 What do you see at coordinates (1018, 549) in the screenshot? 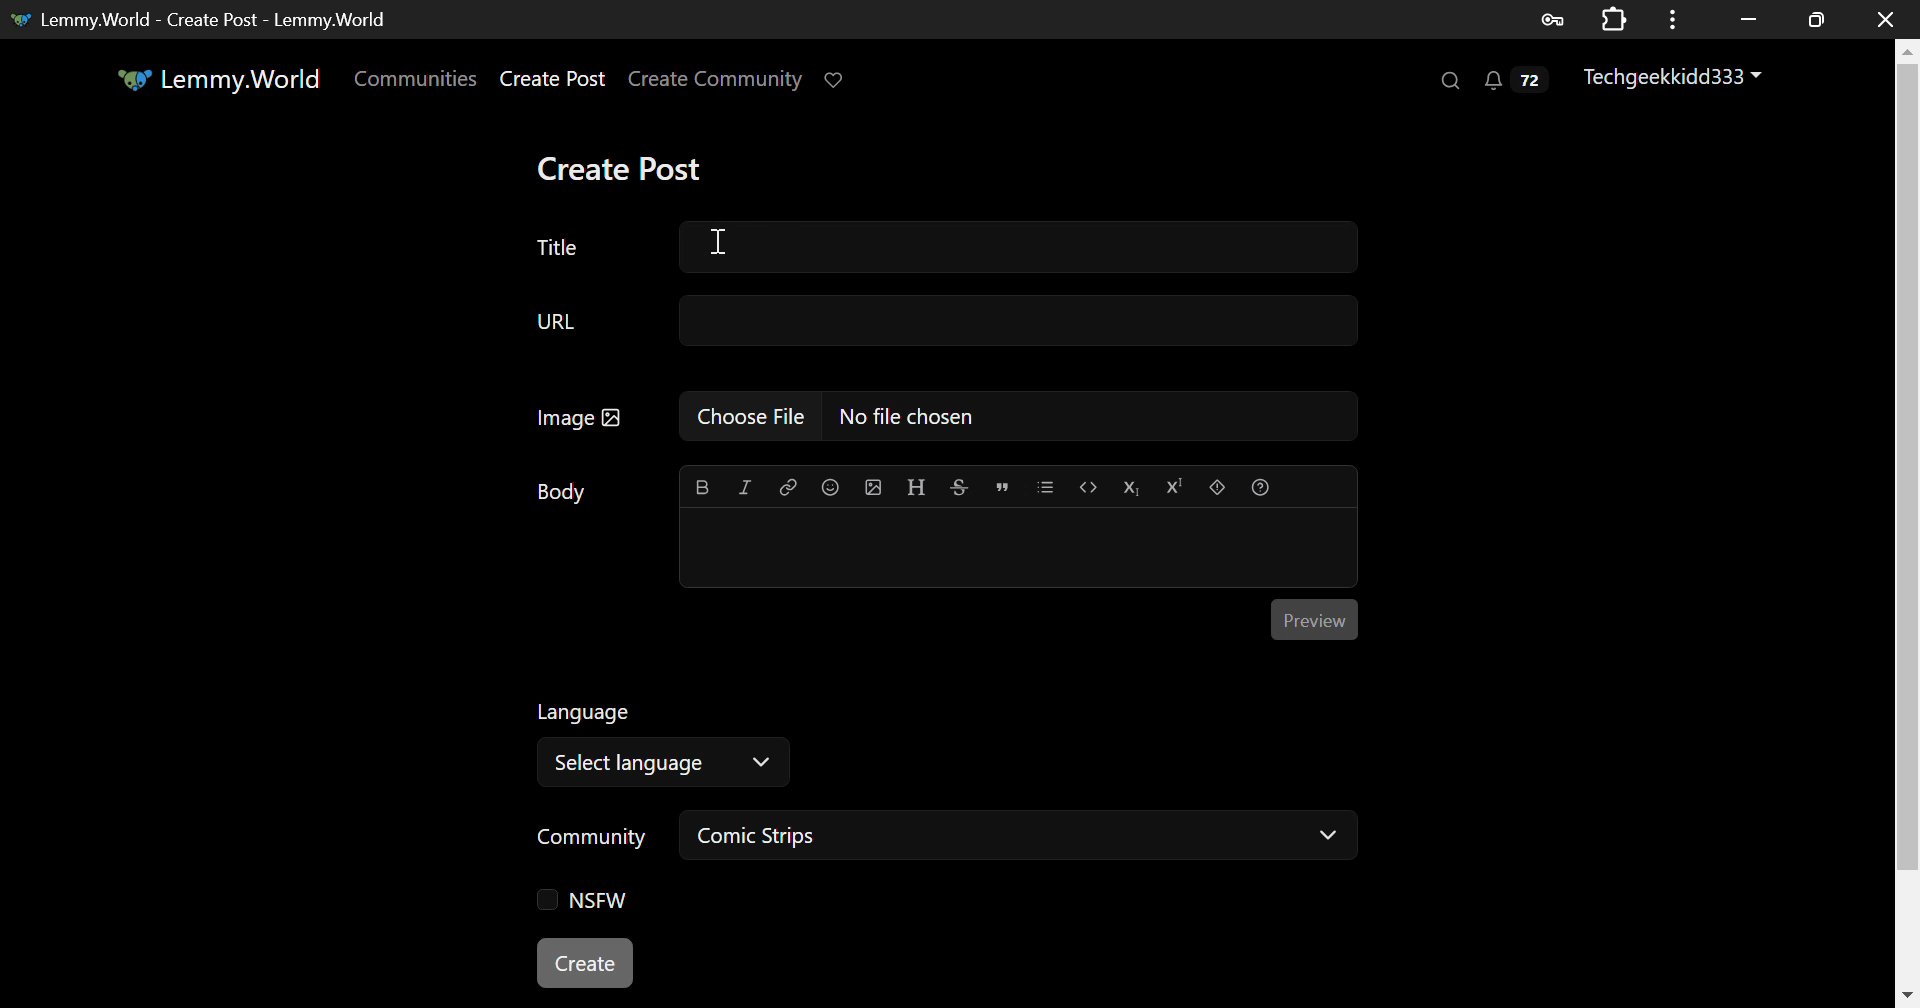
I see `Post Body Field` at bounding box center [1018, 549].